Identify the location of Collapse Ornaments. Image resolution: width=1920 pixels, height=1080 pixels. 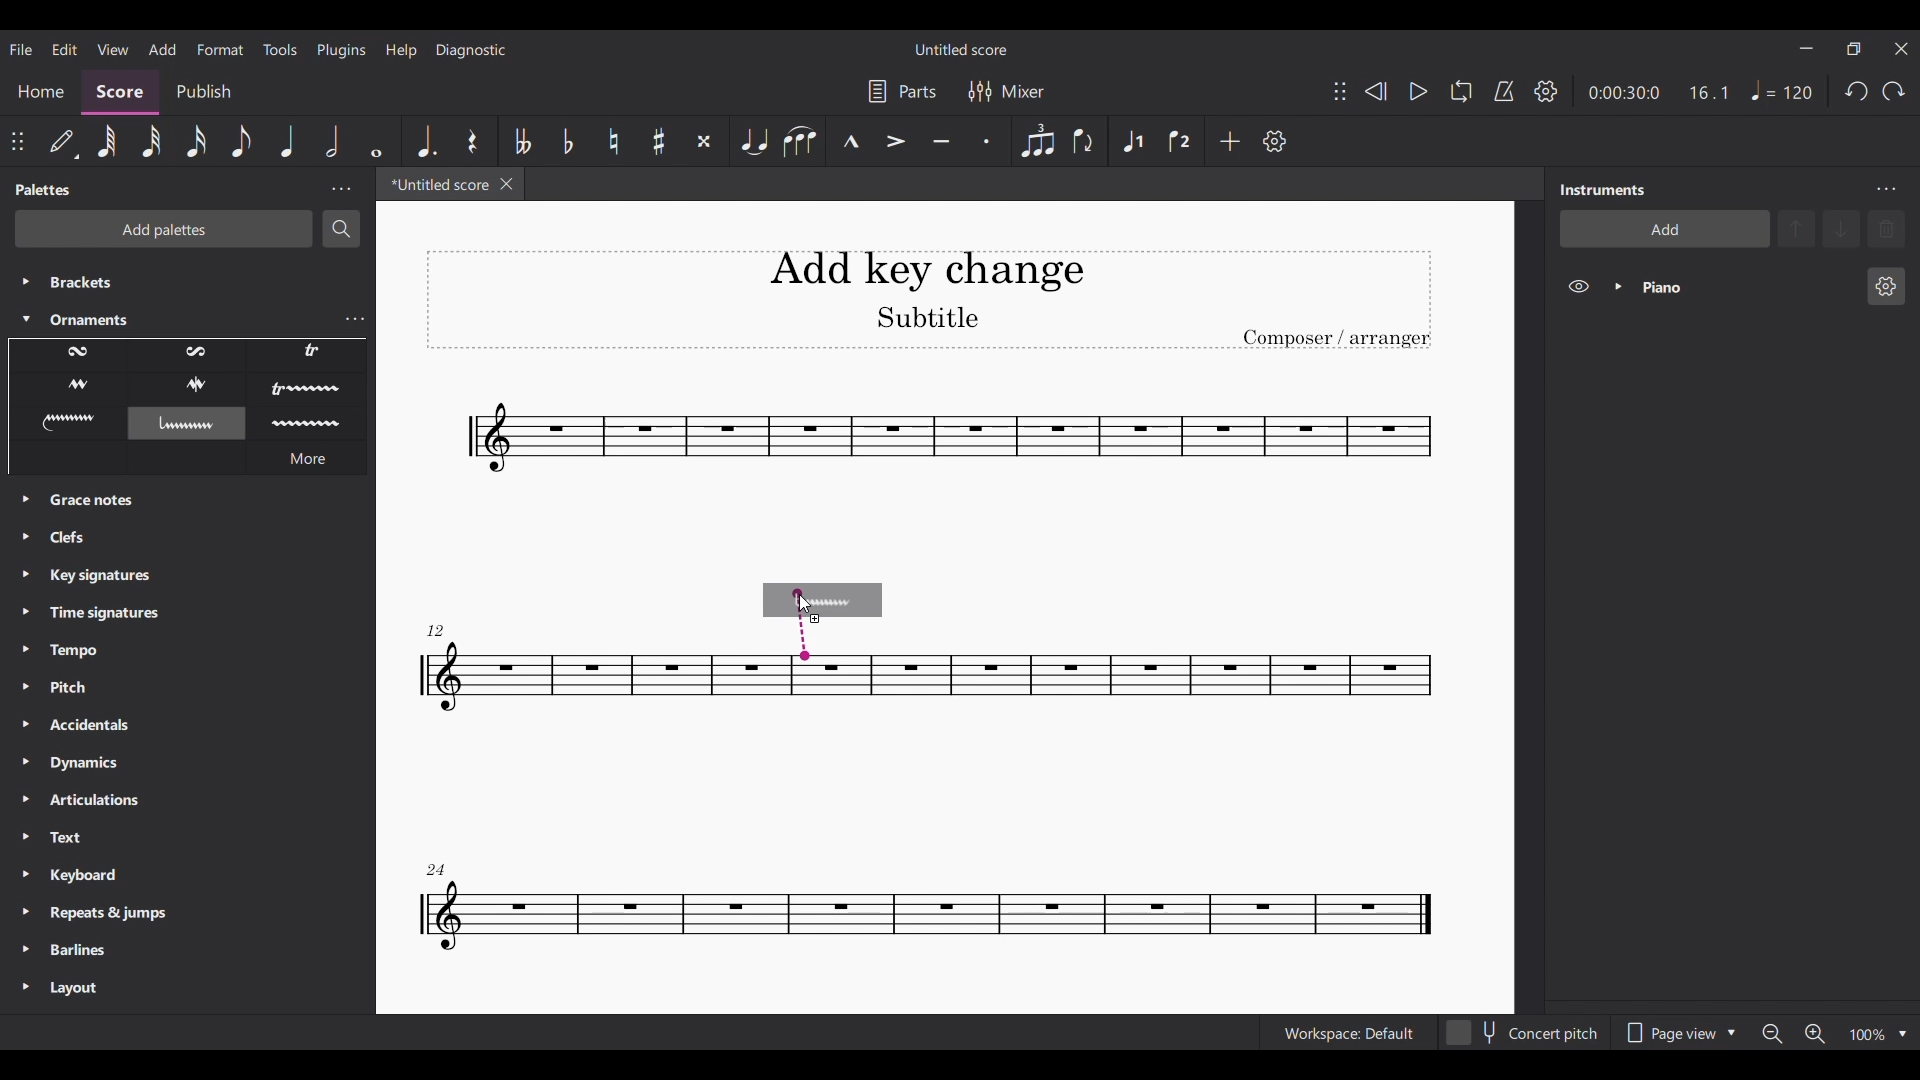
(27, 319).